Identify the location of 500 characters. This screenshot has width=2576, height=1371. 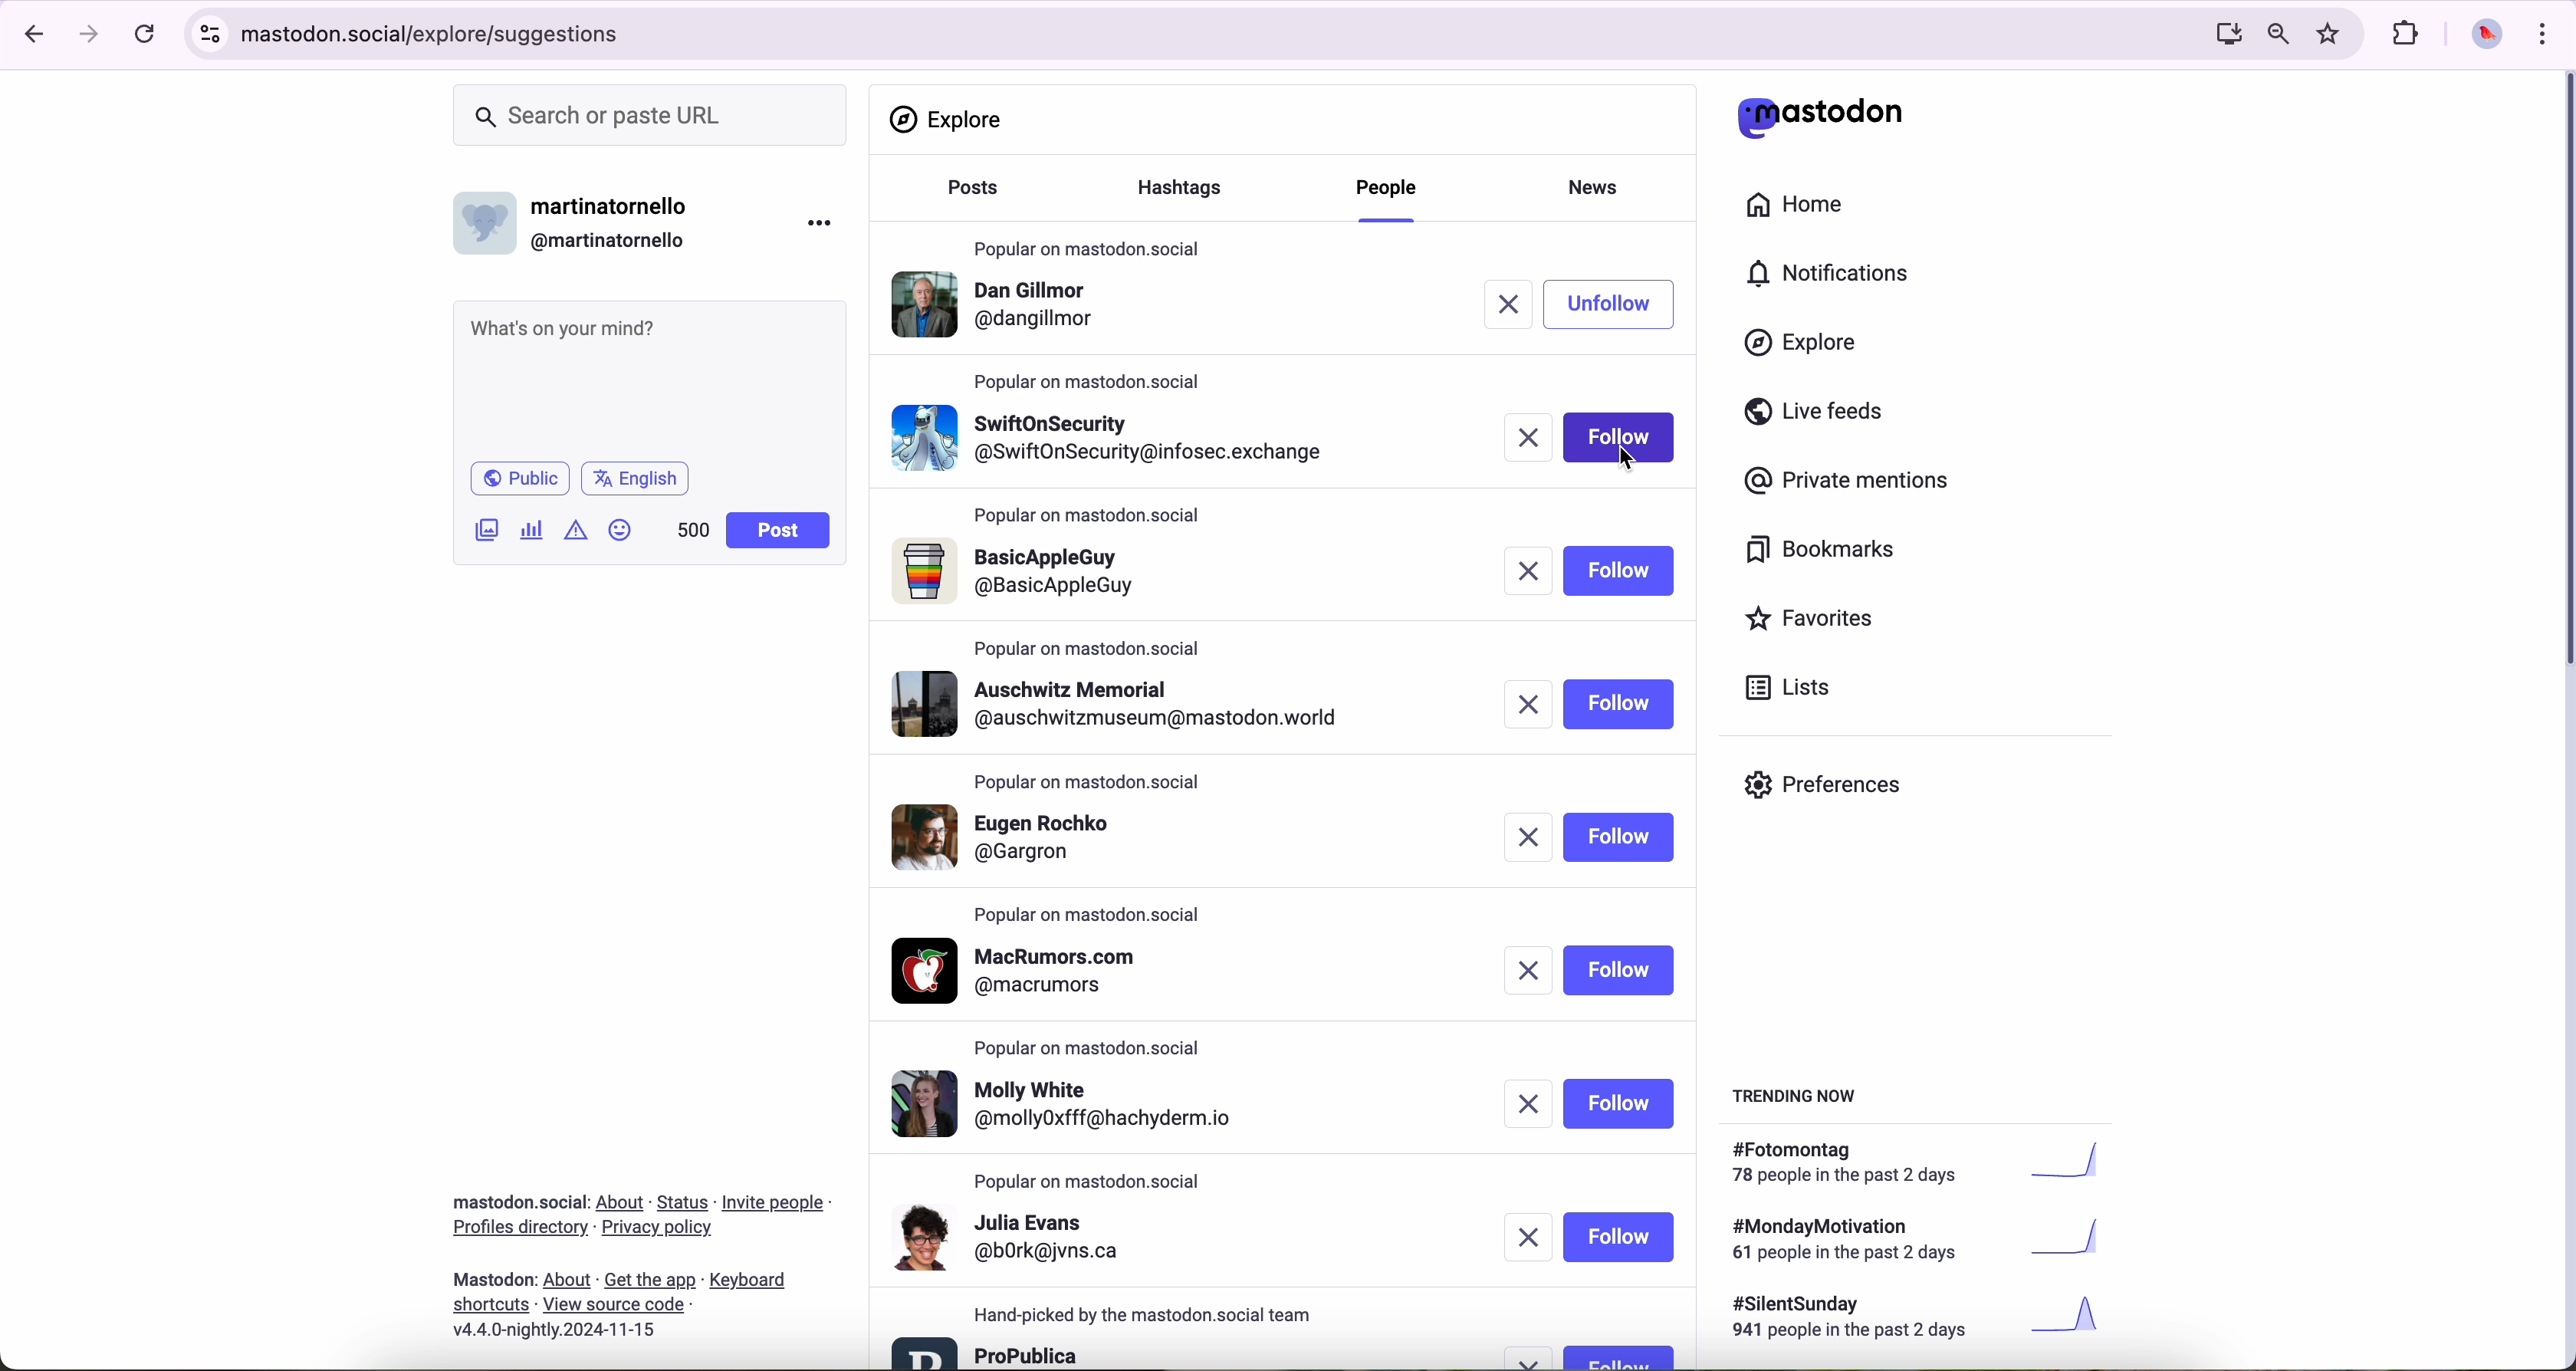
(692, 529).